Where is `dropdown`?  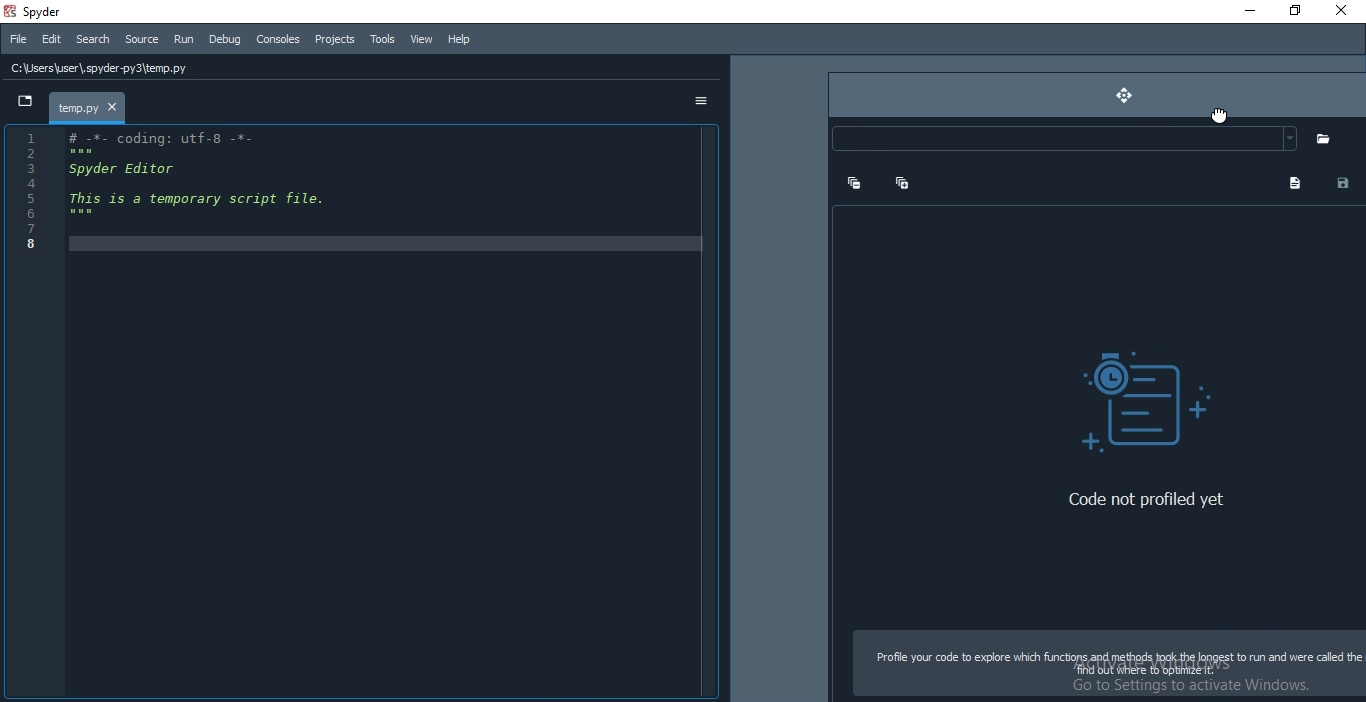 dropdown is located at coordinates (23, 104).